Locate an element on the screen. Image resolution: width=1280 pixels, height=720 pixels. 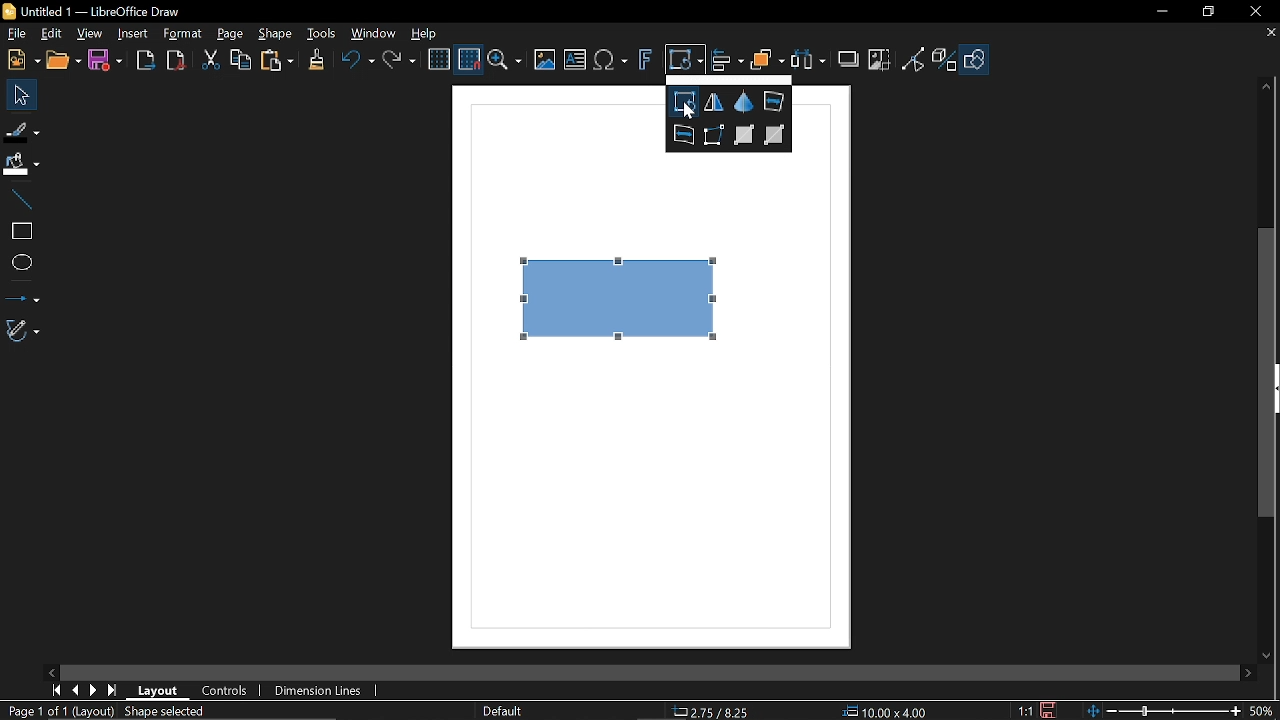
Move is located at coordinates (17, 94).